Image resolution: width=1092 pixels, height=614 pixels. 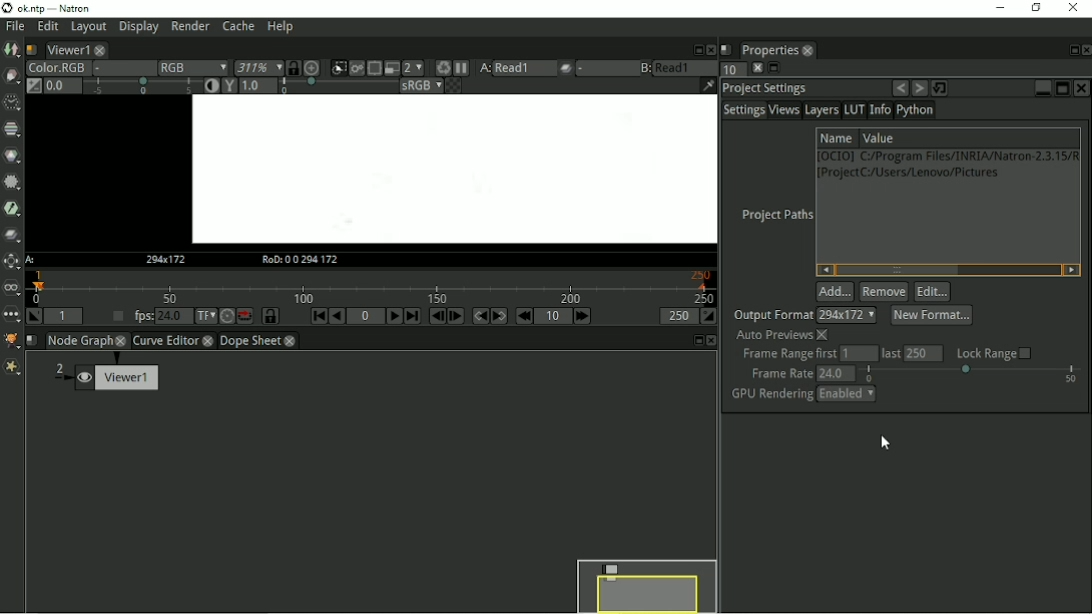 I want to click on Views, so click(x=783, y=110).